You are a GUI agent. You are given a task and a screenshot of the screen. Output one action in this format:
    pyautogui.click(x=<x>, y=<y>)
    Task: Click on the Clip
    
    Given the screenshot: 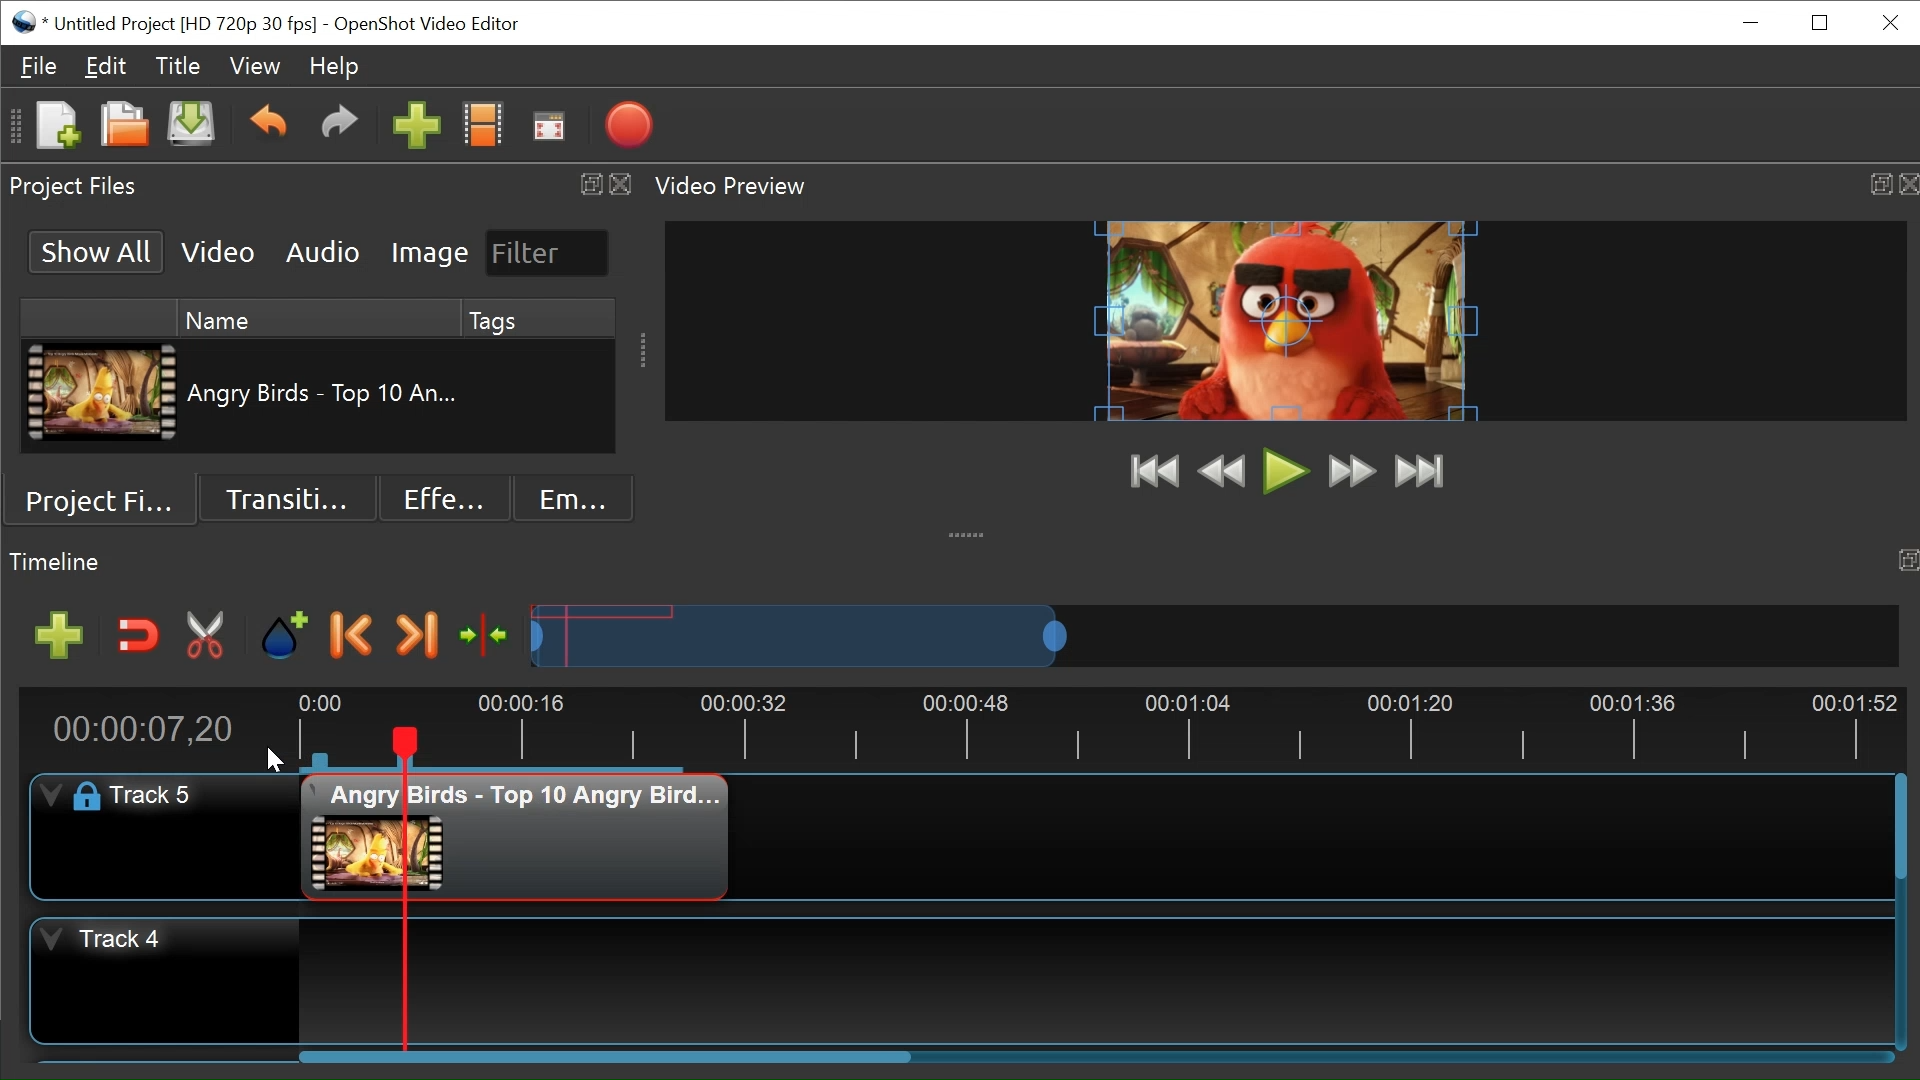 What is the action you would take?
    pyautogui.click(x=103, y=394)
    